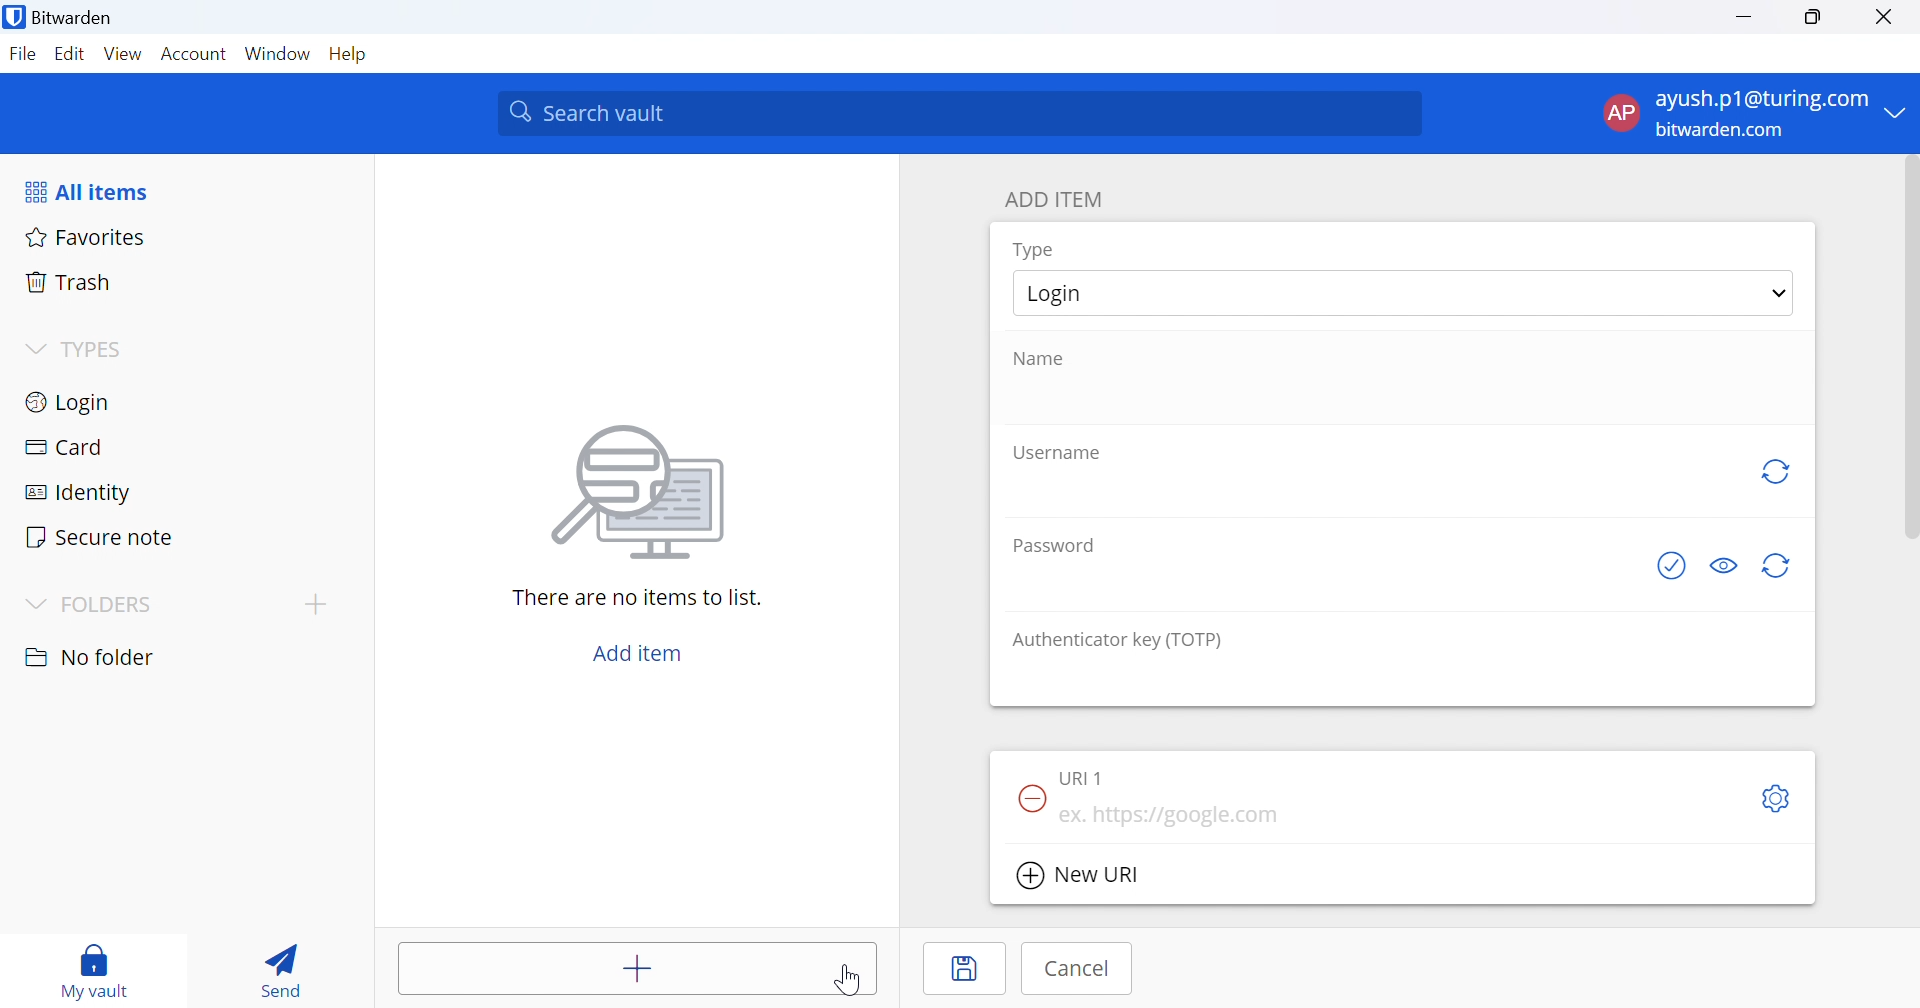  Describe the element at coordinates (1059, 197) in the screenshot. I see `ADD ITEM` at that location.